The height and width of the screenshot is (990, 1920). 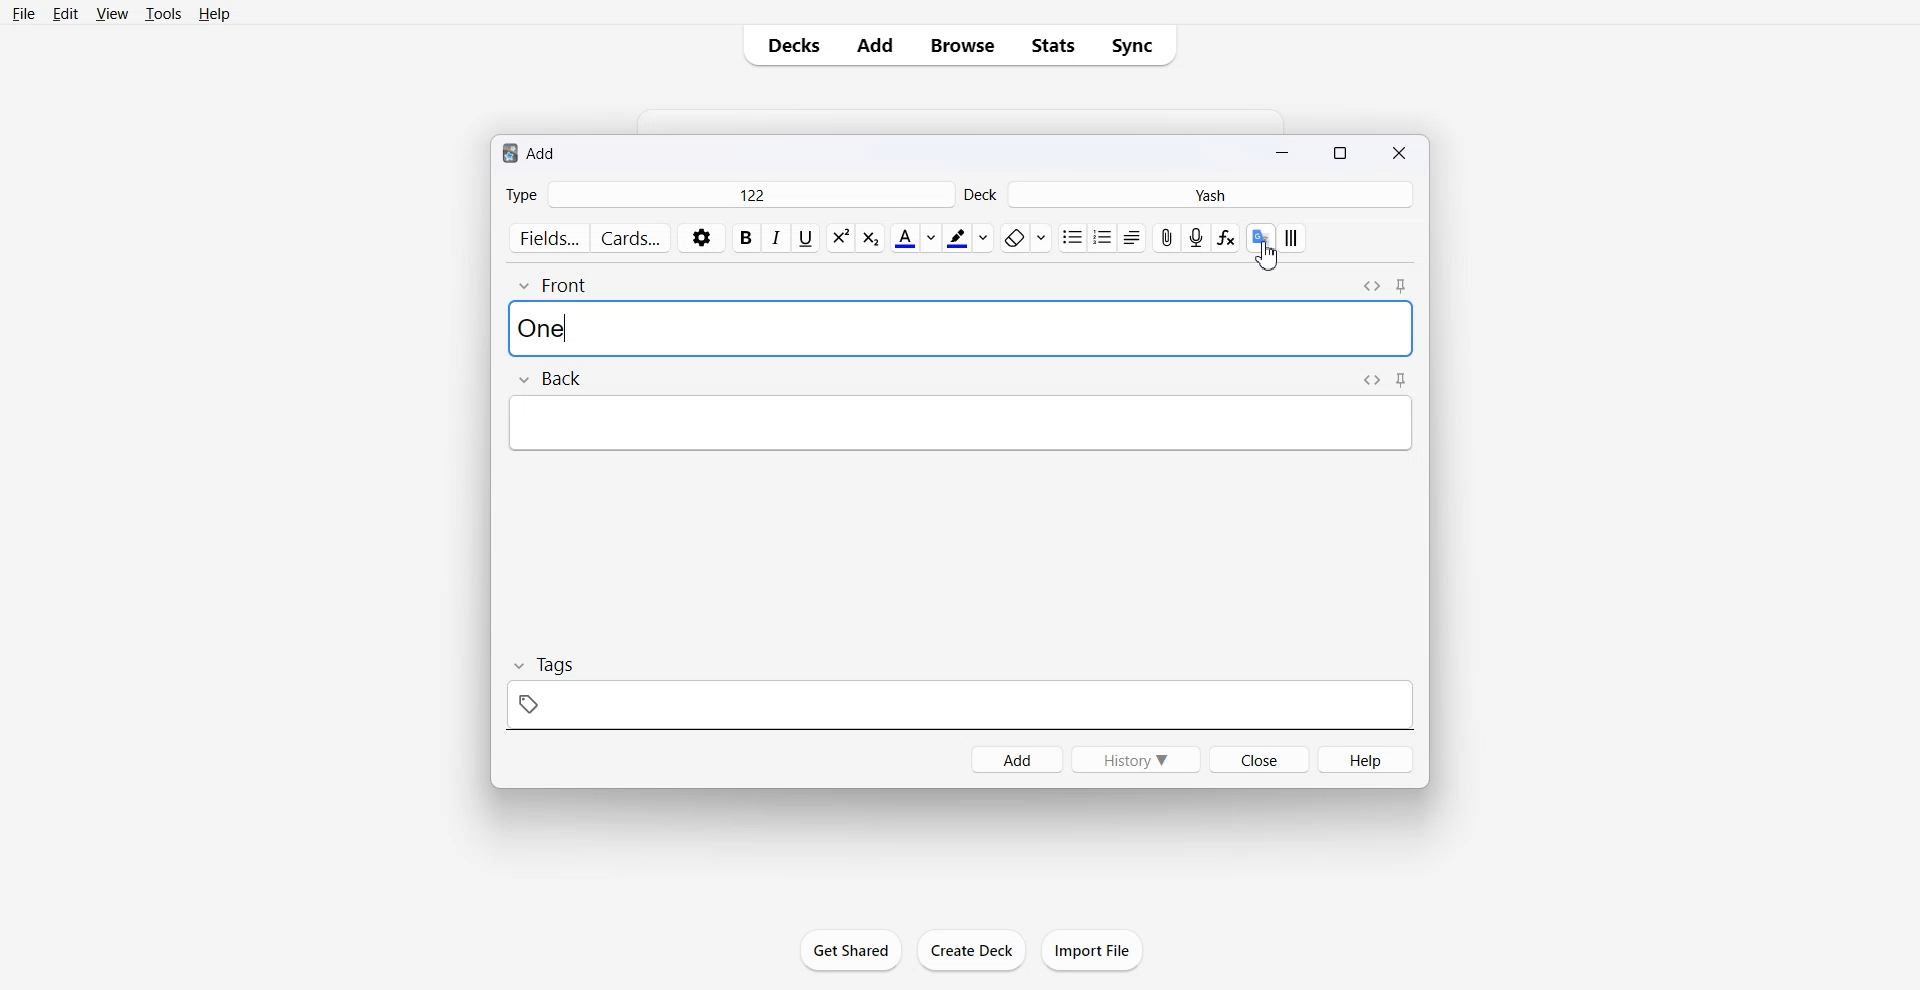 What do you see at coordinates (110, 13) in the screenshot?
I see `View` at bounding box center [110, 13].